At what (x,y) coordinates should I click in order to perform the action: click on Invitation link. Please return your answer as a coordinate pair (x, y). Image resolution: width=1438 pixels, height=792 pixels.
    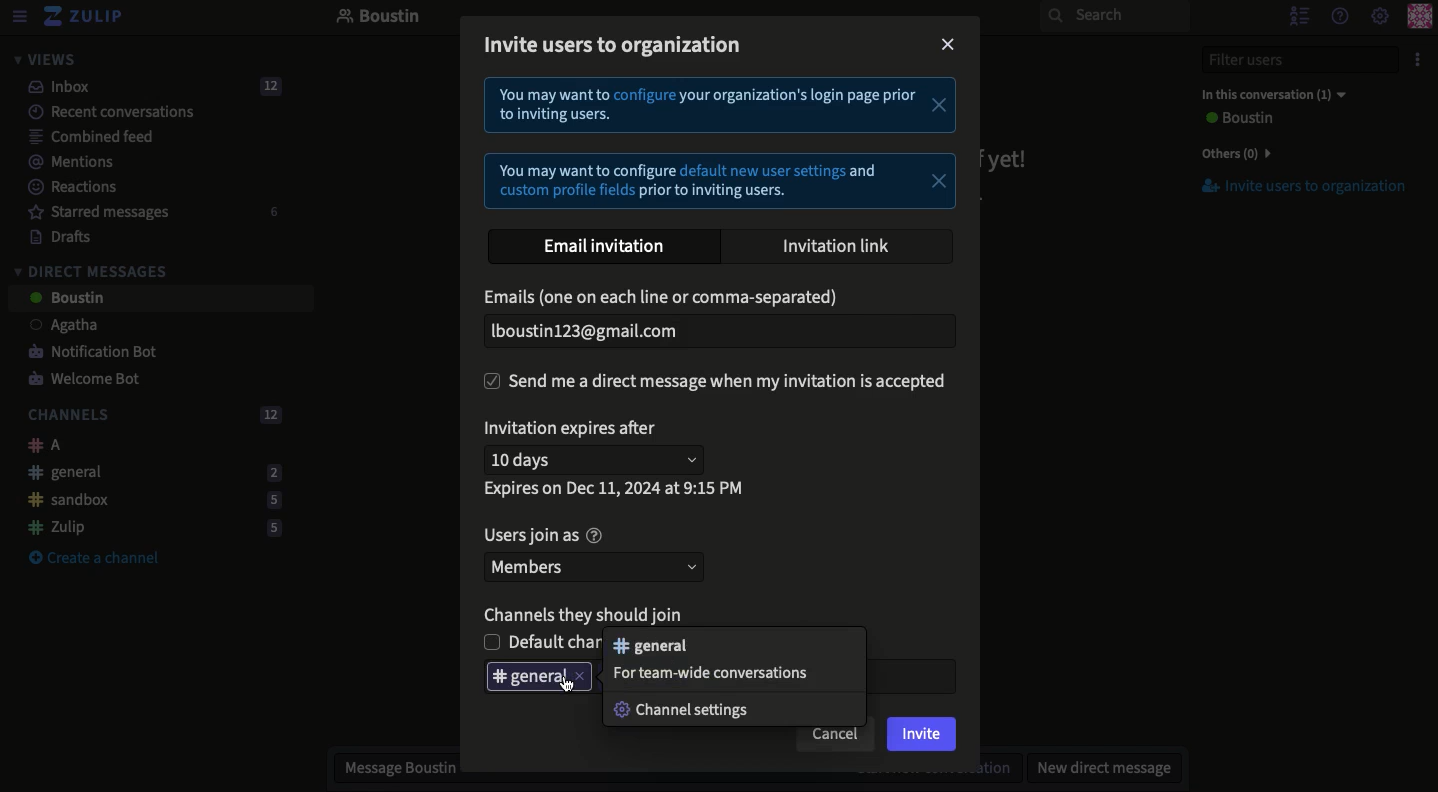
    Looking at the image, I should click on (838, 245).